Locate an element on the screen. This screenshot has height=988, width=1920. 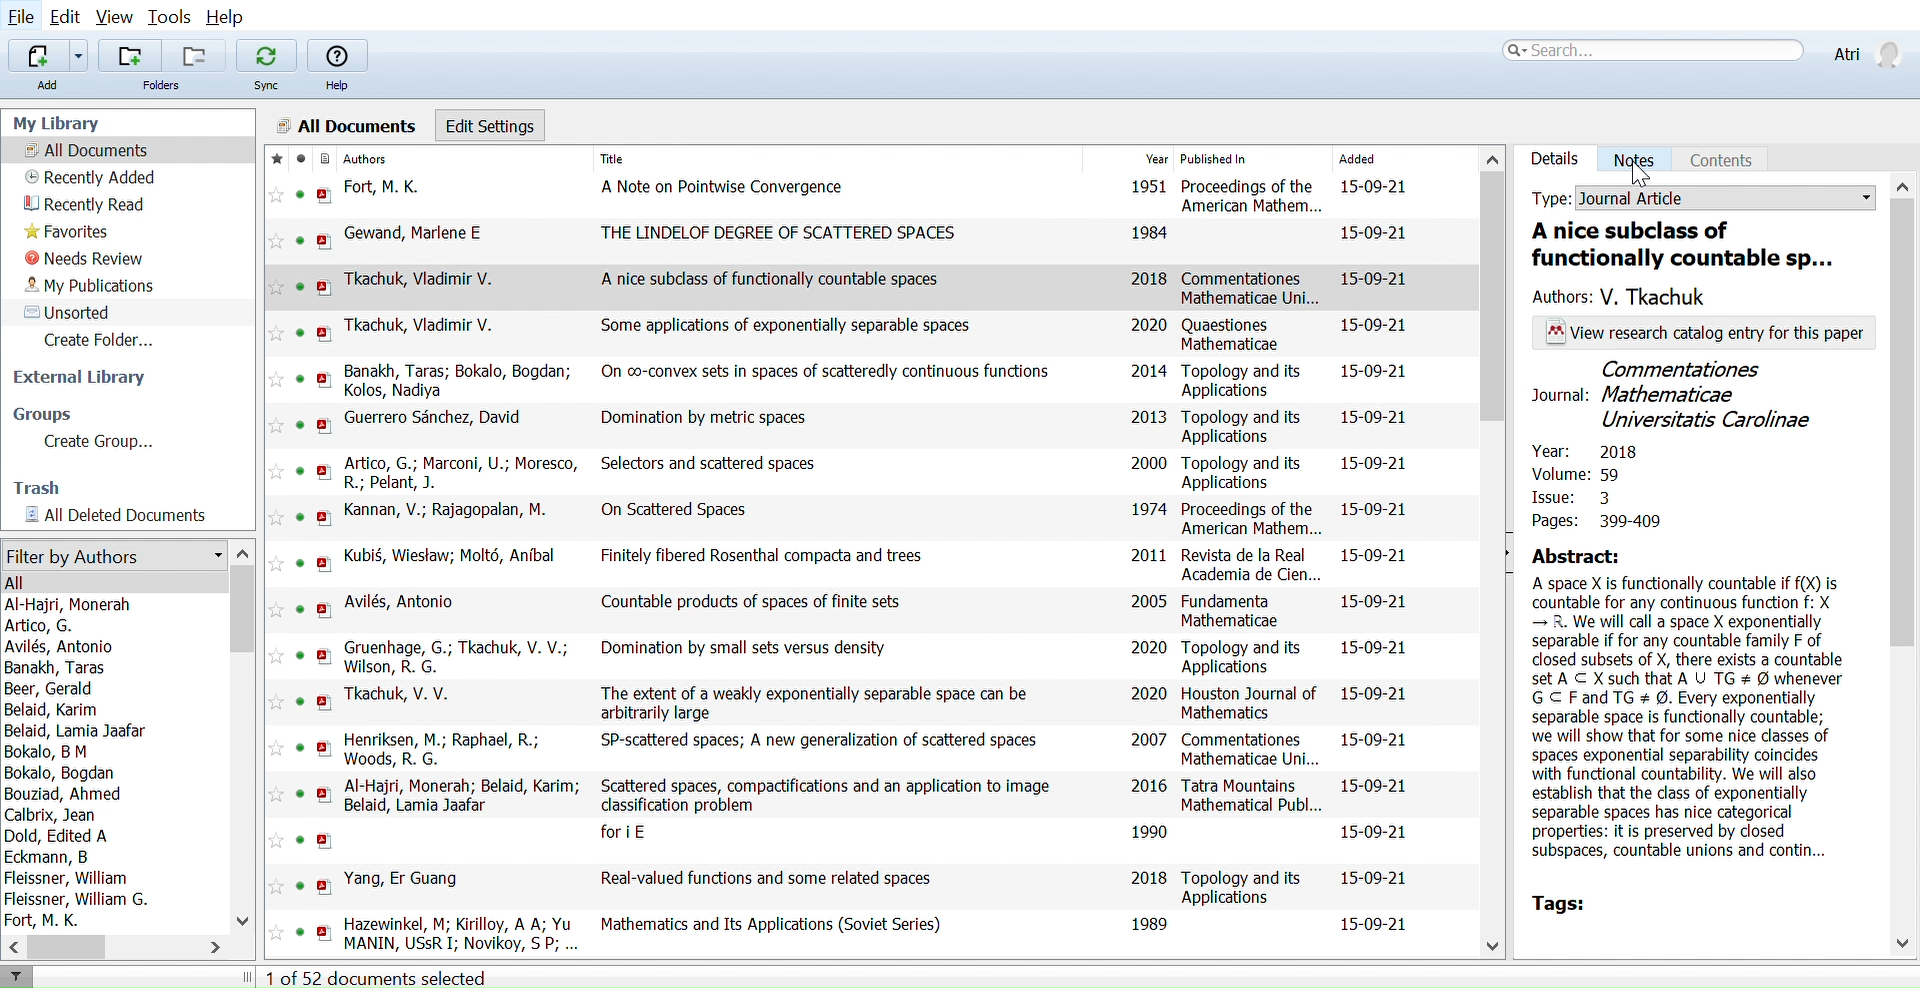
Fleissner, William is located at coordinates (67, 878).